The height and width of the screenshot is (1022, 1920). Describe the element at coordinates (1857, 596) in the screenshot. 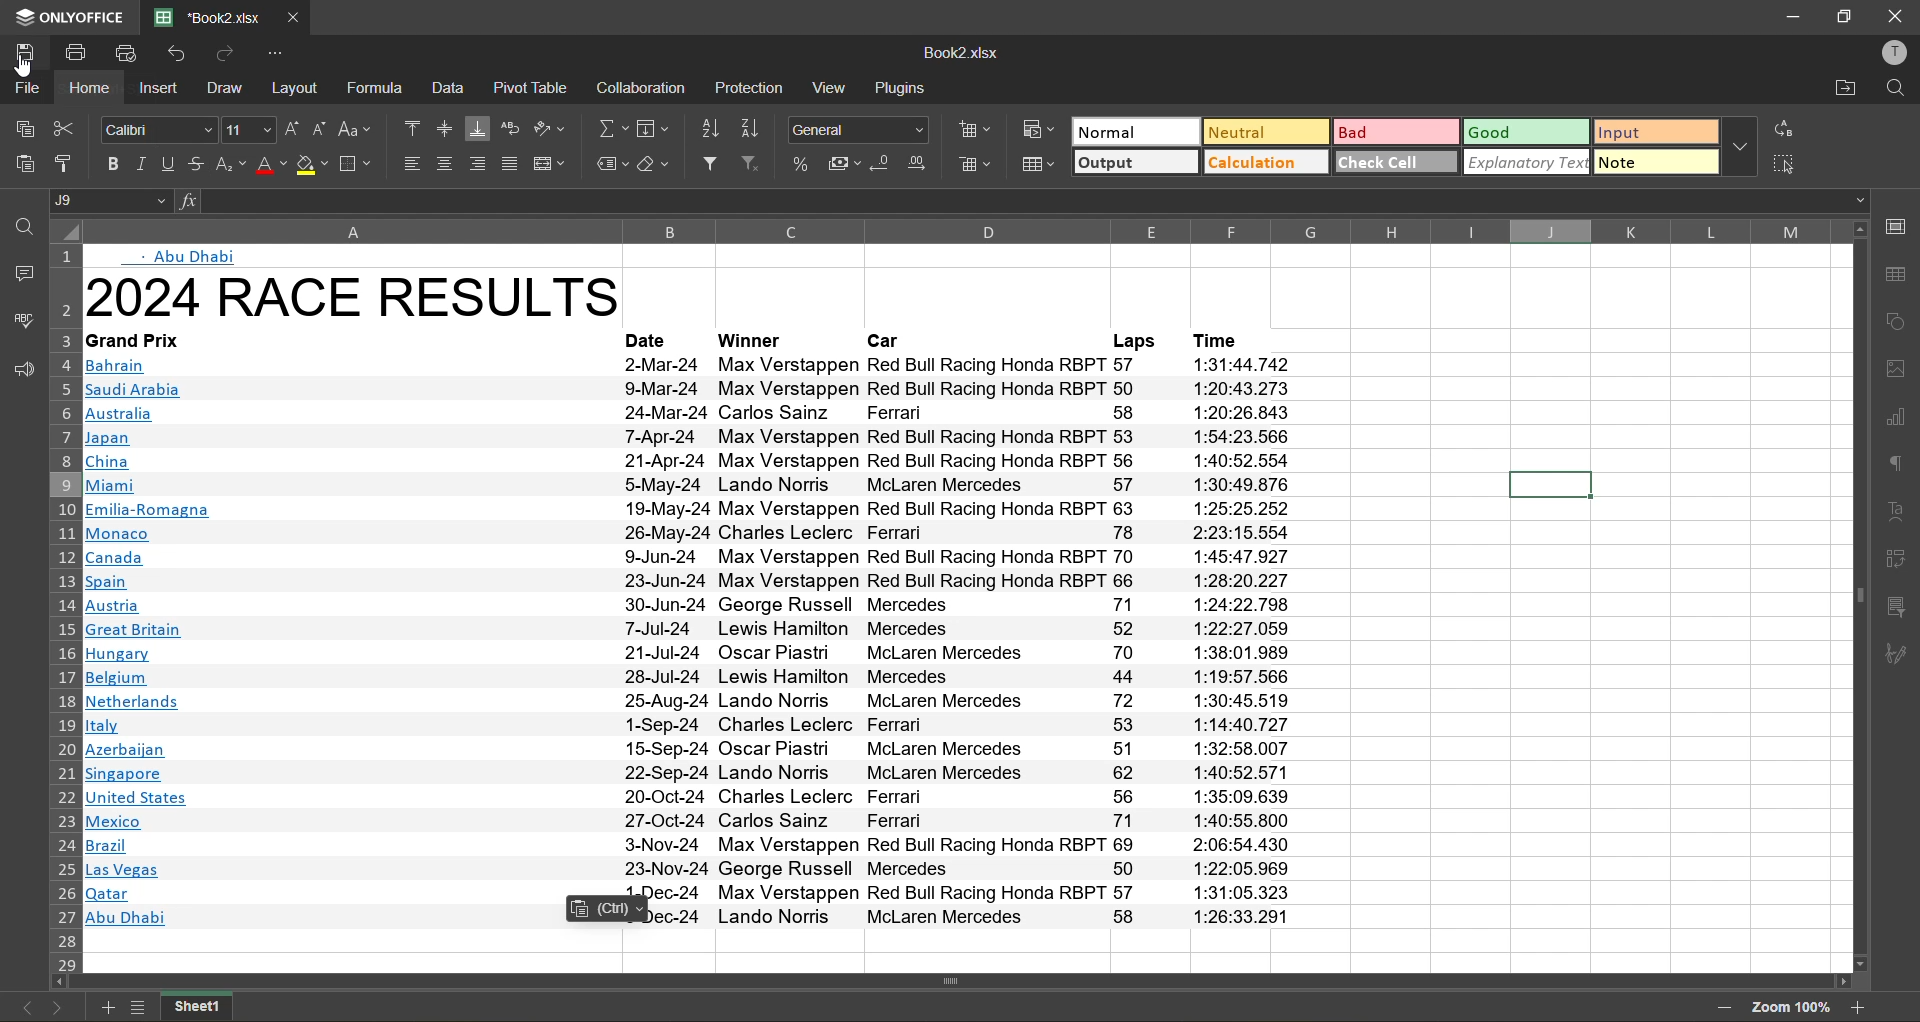

I see `vertical scrollbar` at that location.